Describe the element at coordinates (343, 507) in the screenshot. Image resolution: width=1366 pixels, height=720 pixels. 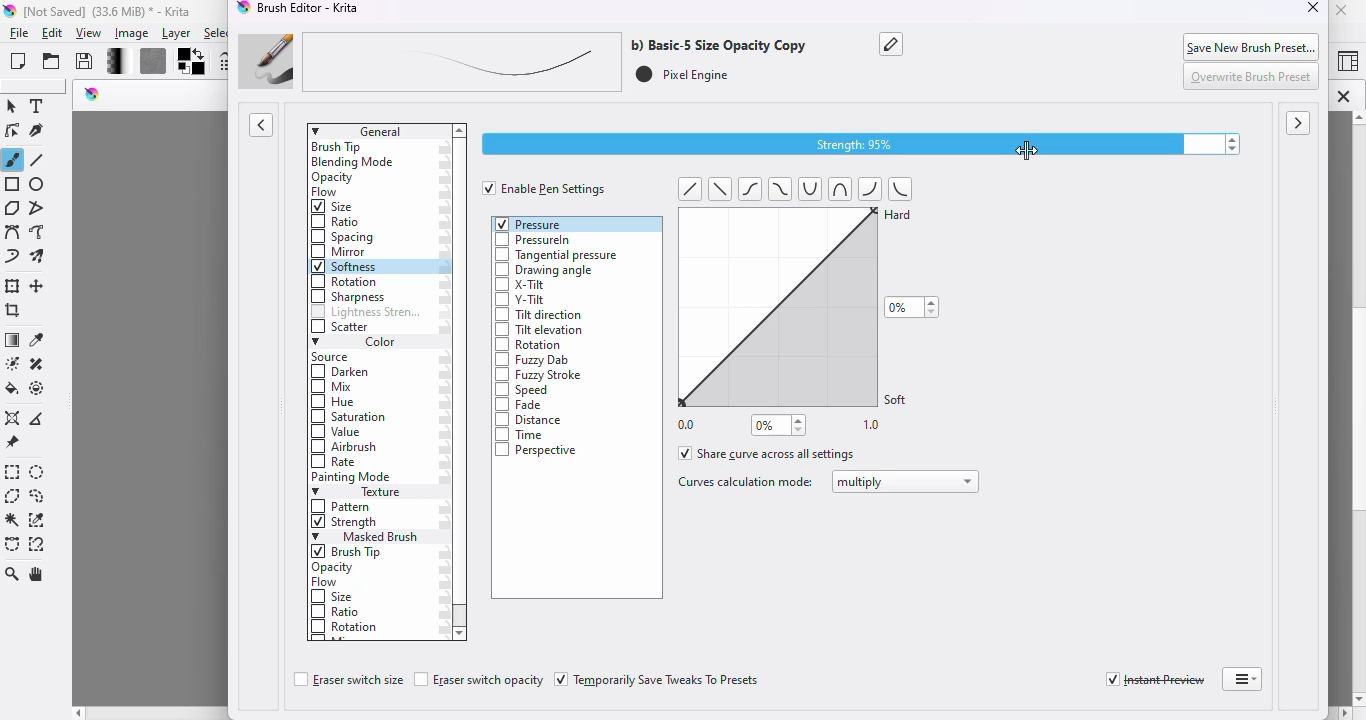
I see `pattern` at that location.